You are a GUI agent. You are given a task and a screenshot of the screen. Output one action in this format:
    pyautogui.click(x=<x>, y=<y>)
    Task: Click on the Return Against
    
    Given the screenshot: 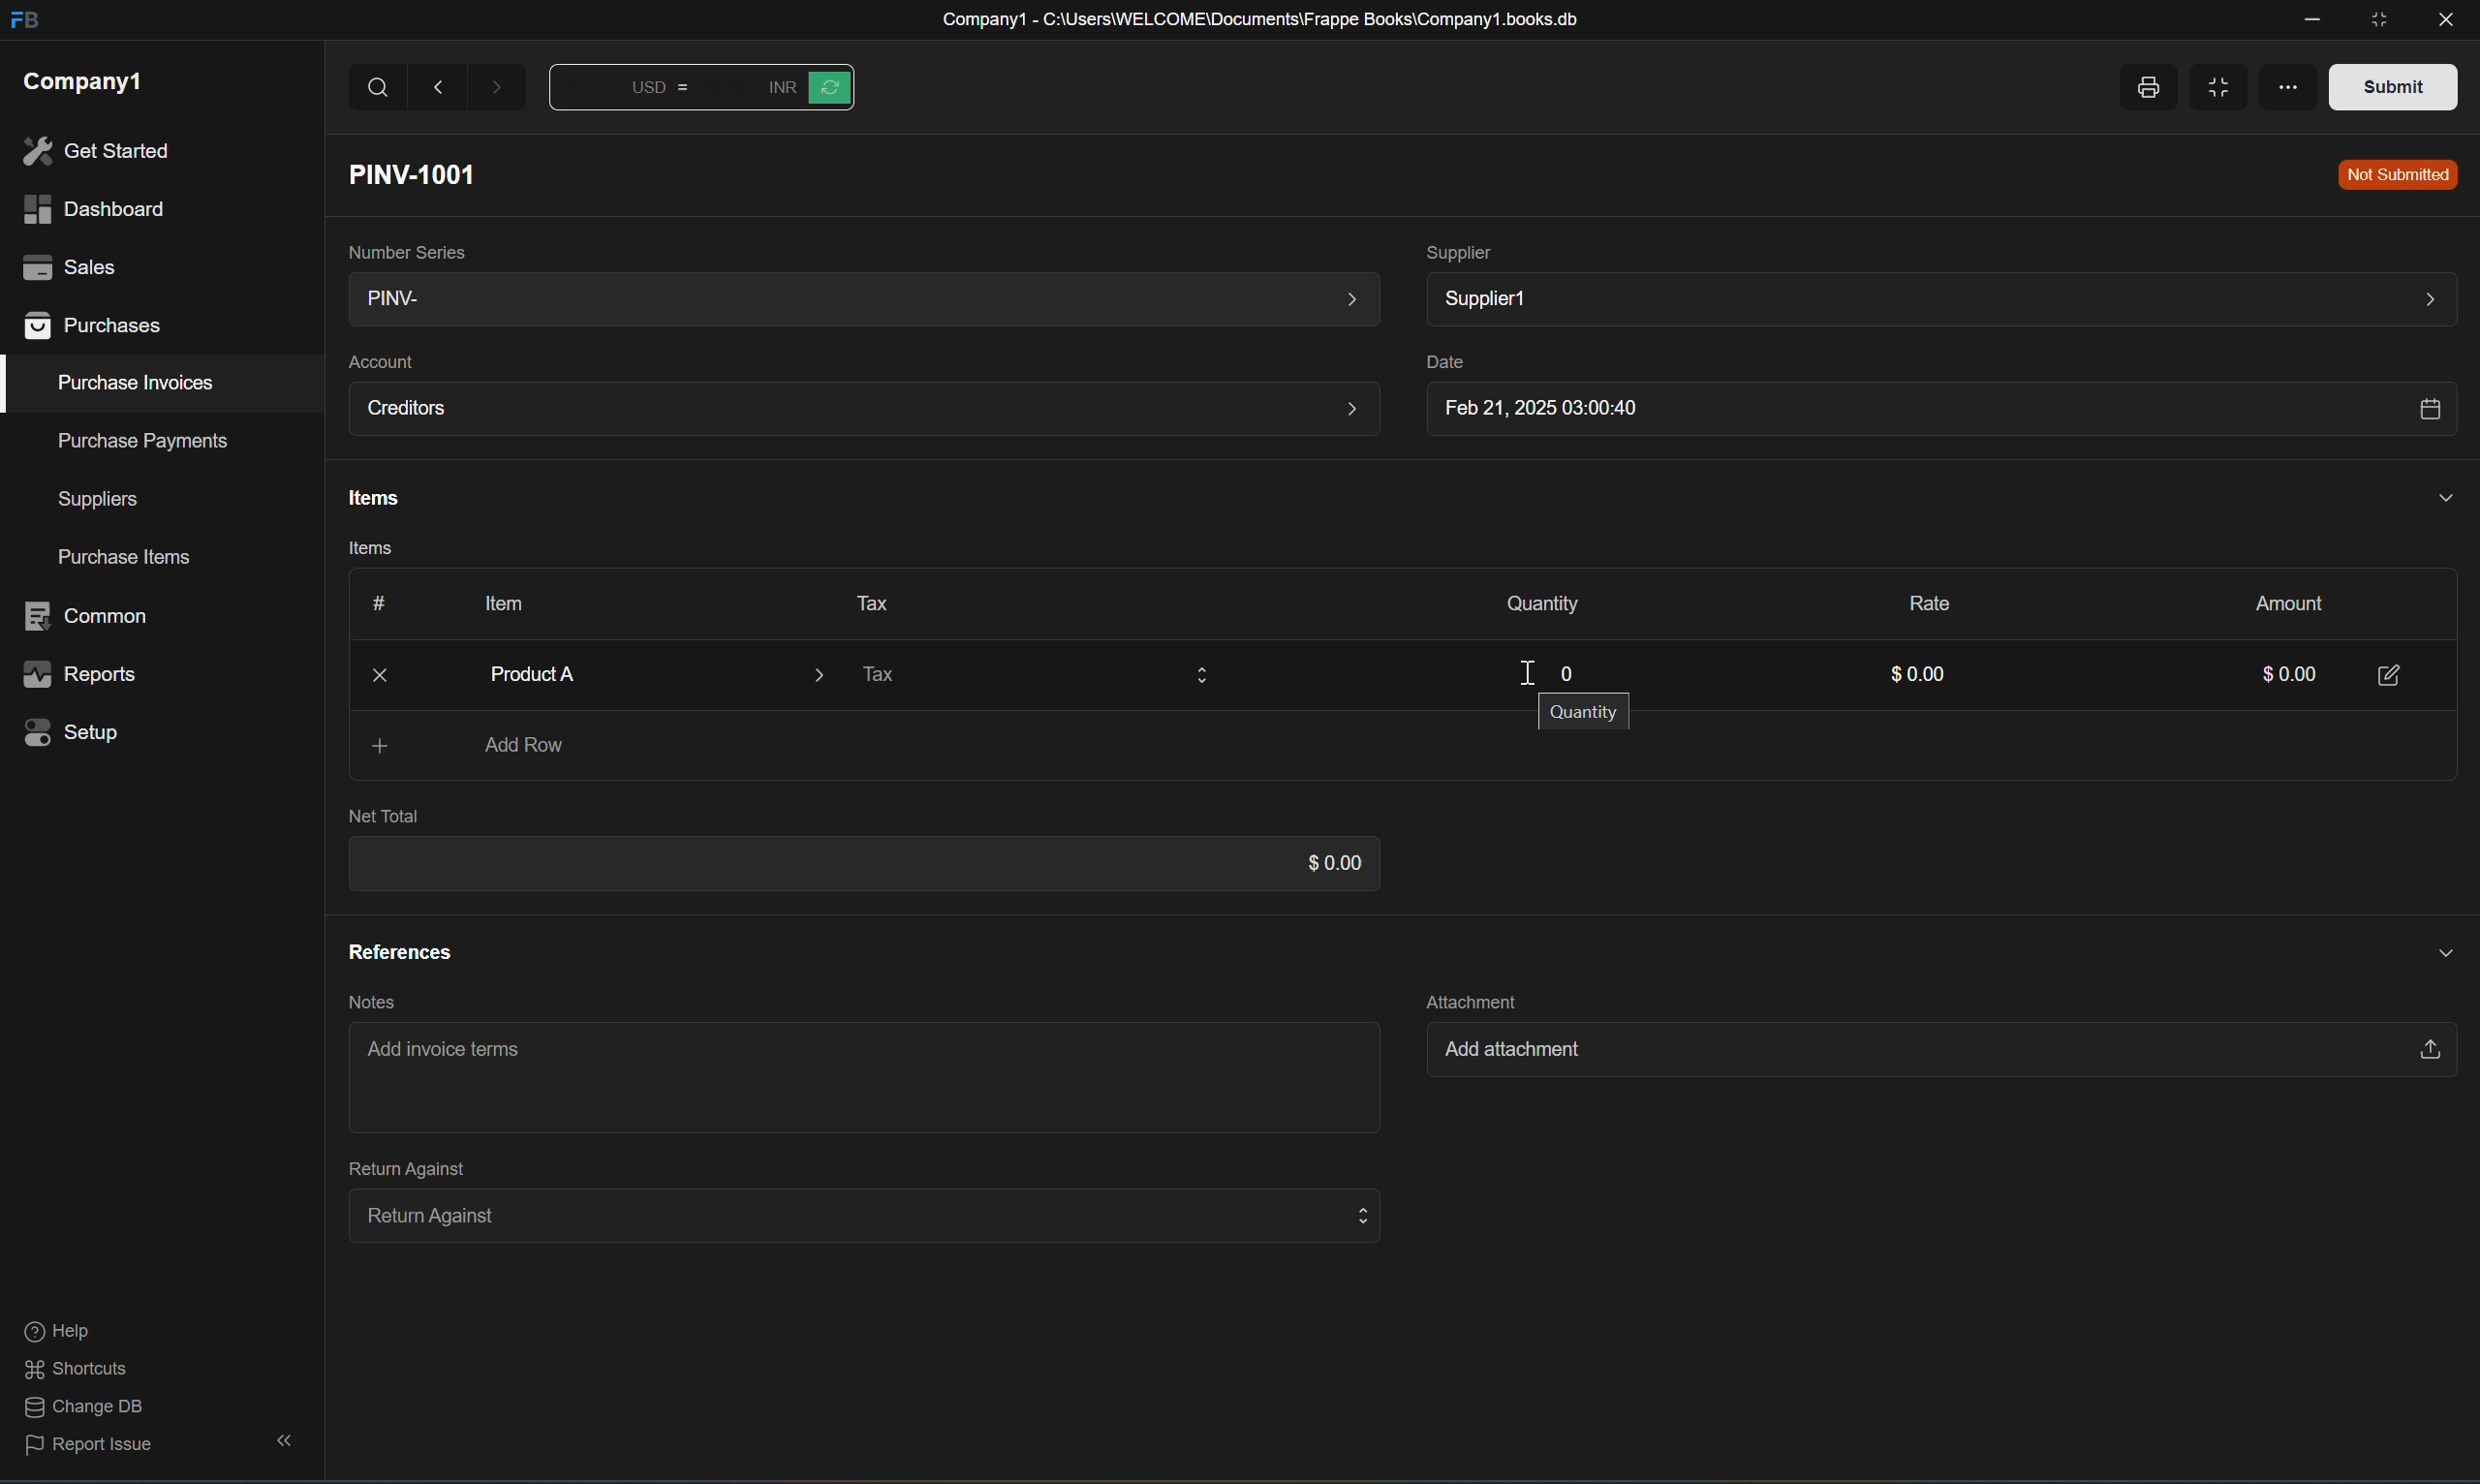 What is the action you would take?
    pyautogui.click(x=396, y=1167)
    